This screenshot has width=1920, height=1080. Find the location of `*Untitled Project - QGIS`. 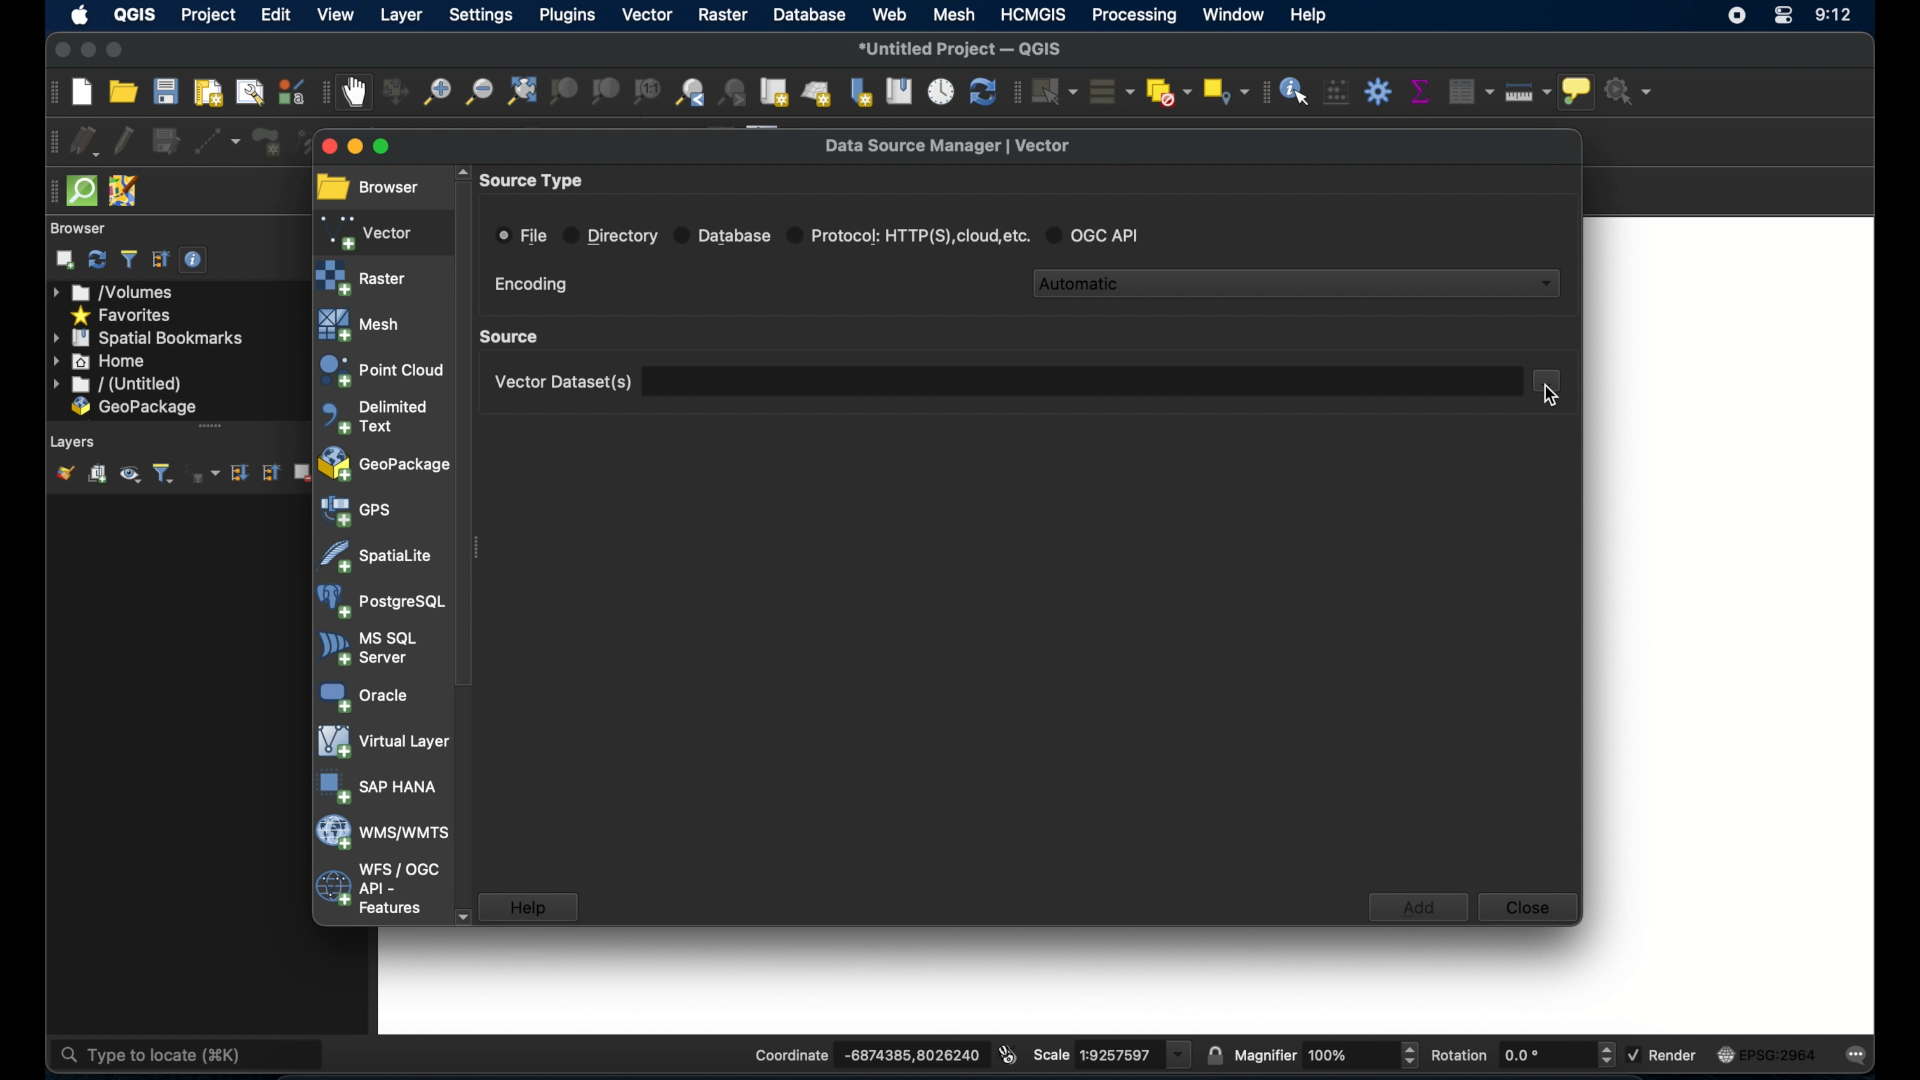

*Untitled Project - QGIS is located at coordinates (963, 47).